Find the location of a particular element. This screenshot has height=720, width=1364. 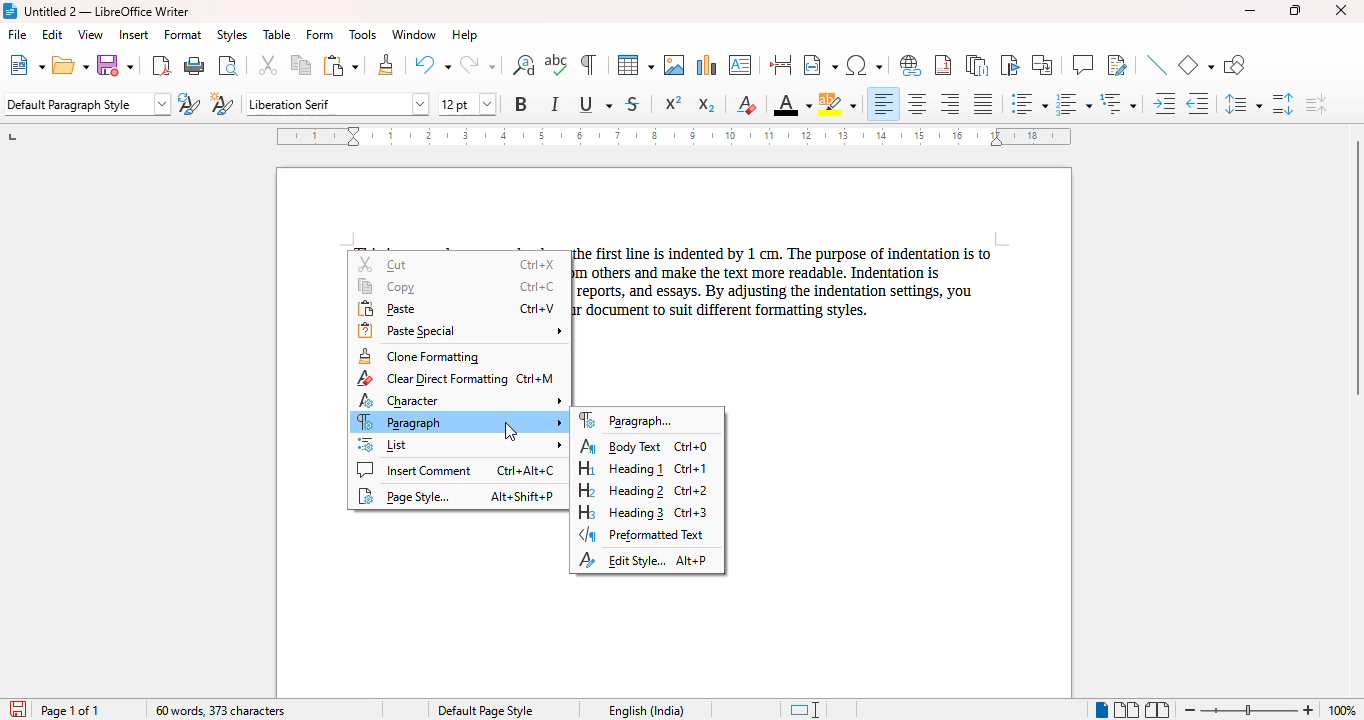

toggle formatting marks is located at coordinates (588, 65).